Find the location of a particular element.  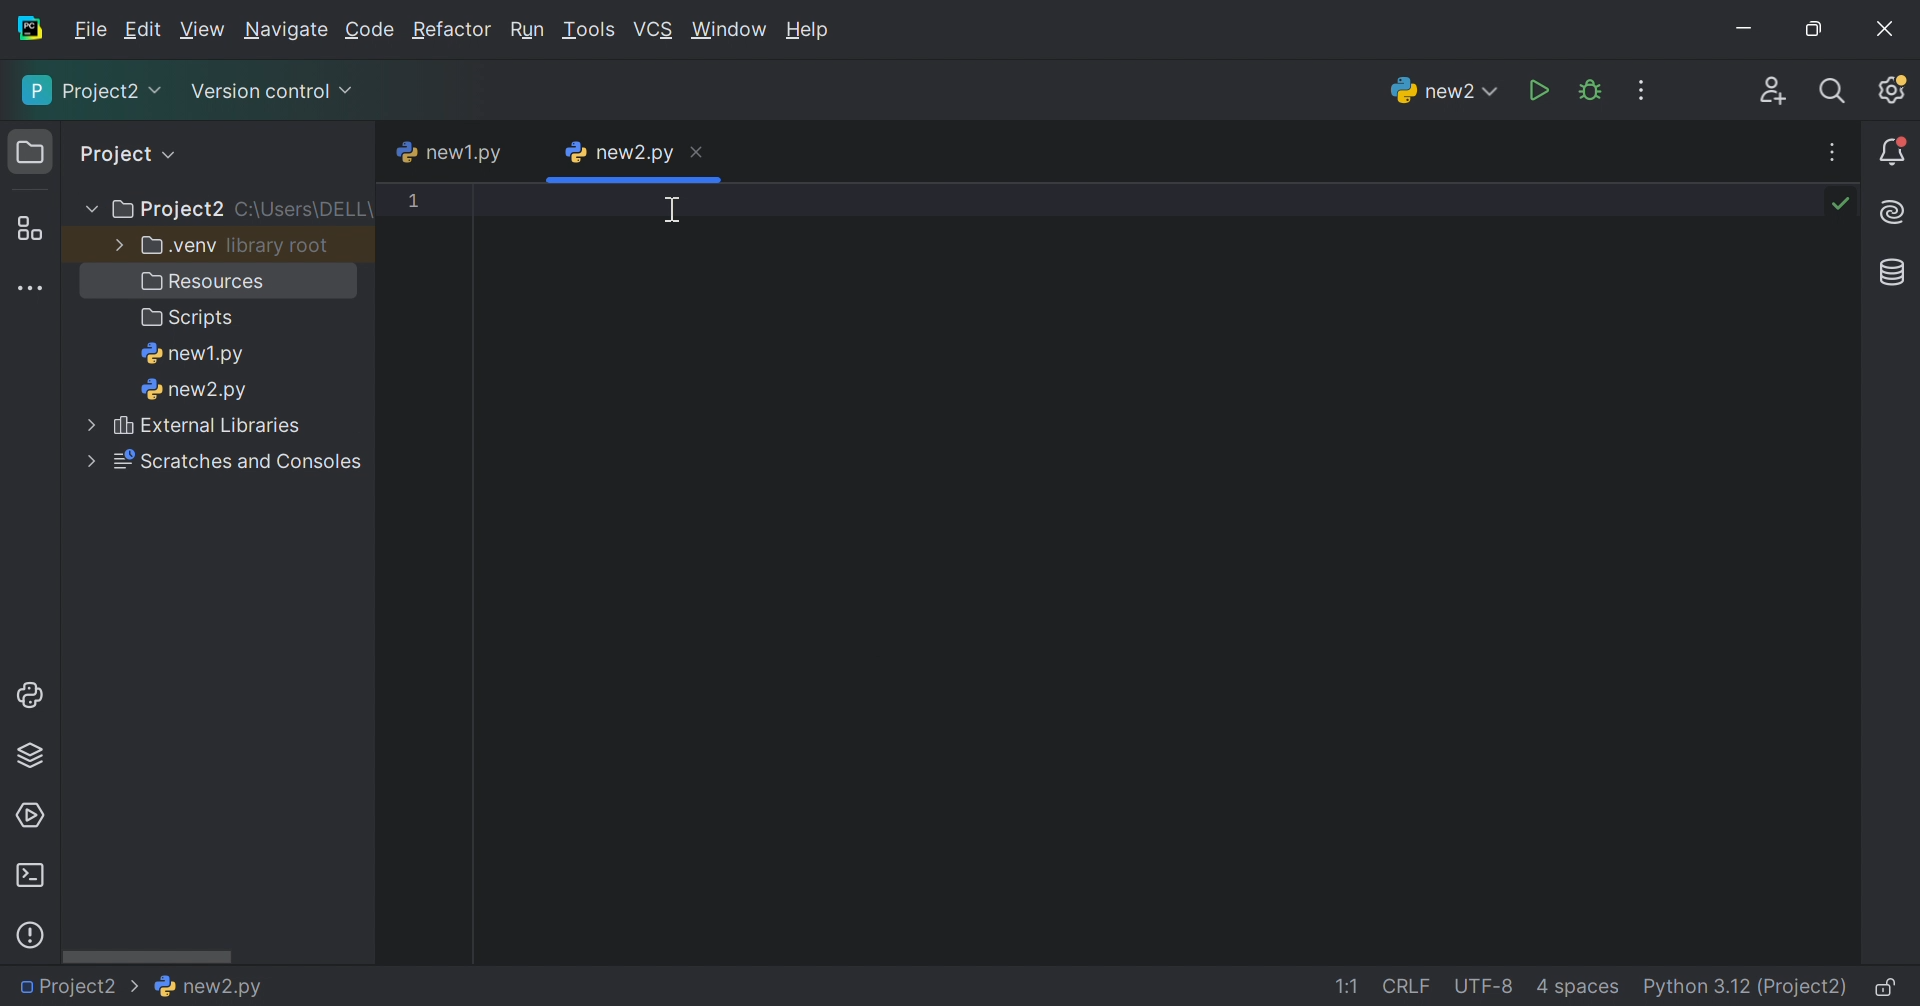

Scripts is located at coordinates (184, 319).